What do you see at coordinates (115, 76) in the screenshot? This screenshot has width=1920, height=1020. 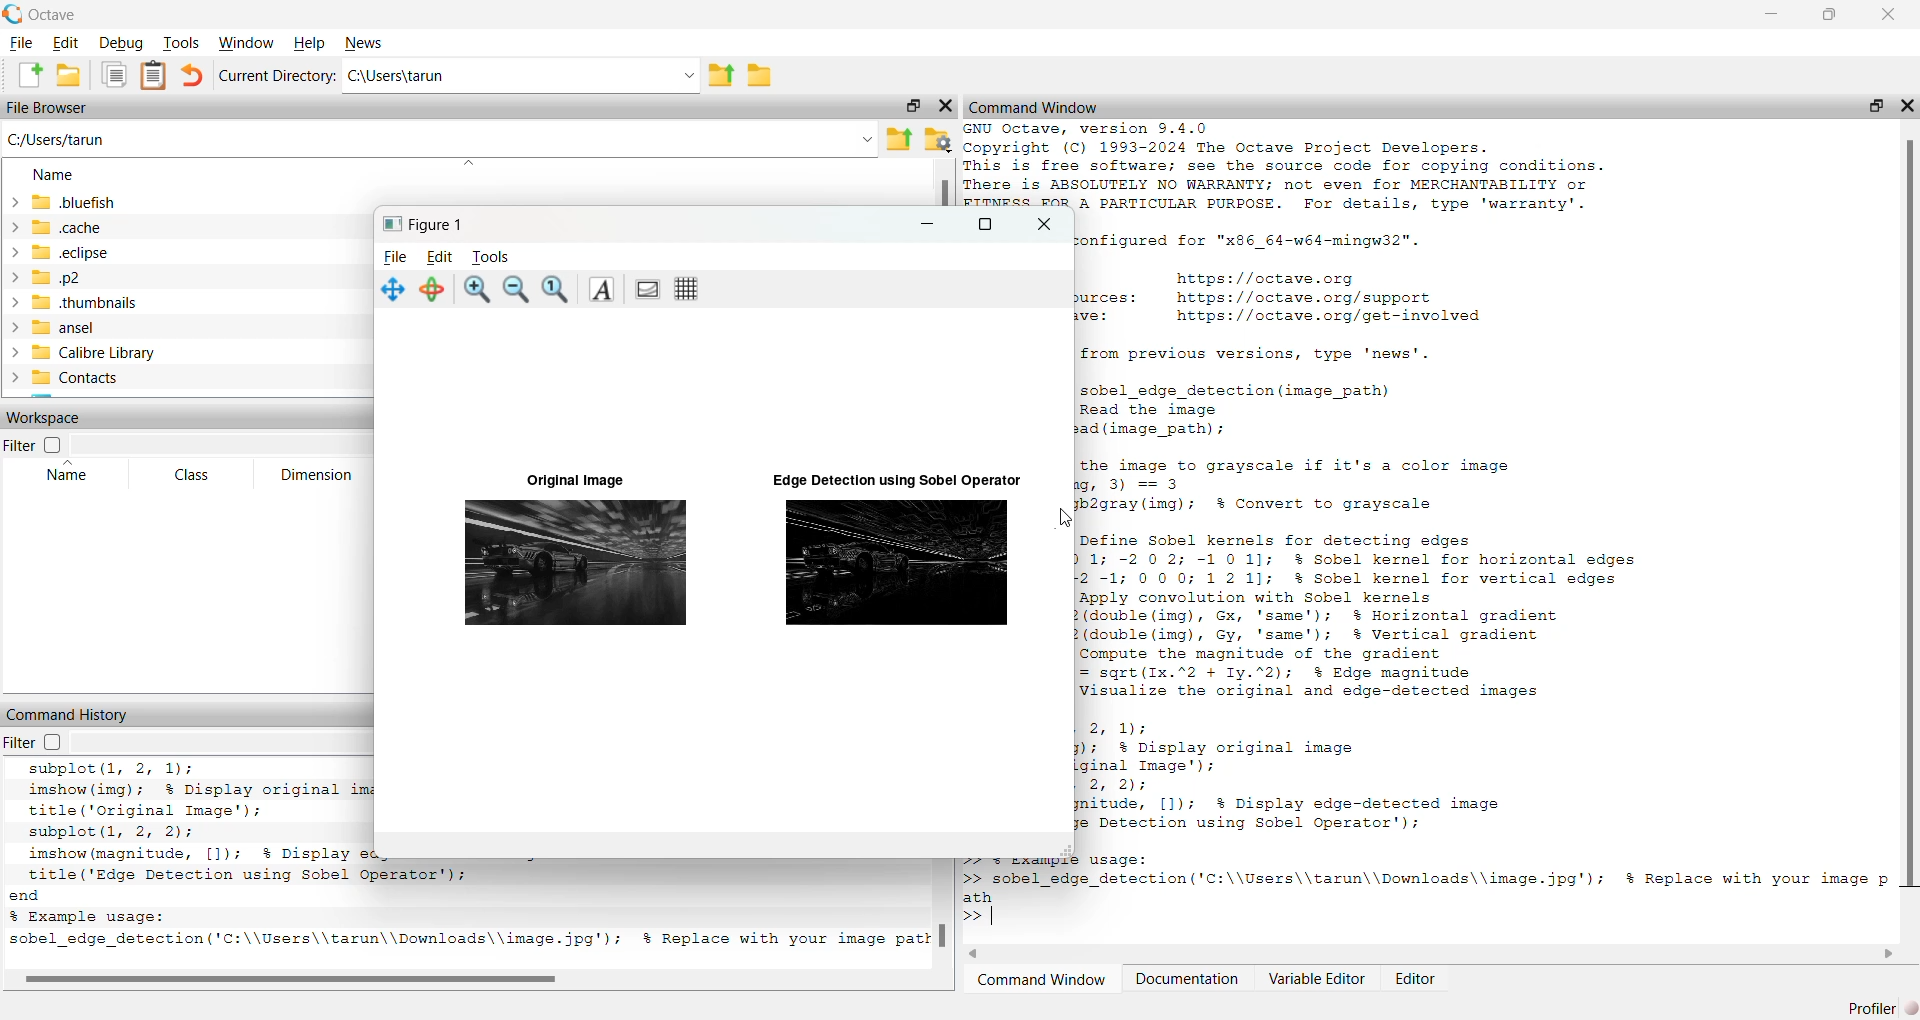 I see `documents` at bounding box center [115, 76].